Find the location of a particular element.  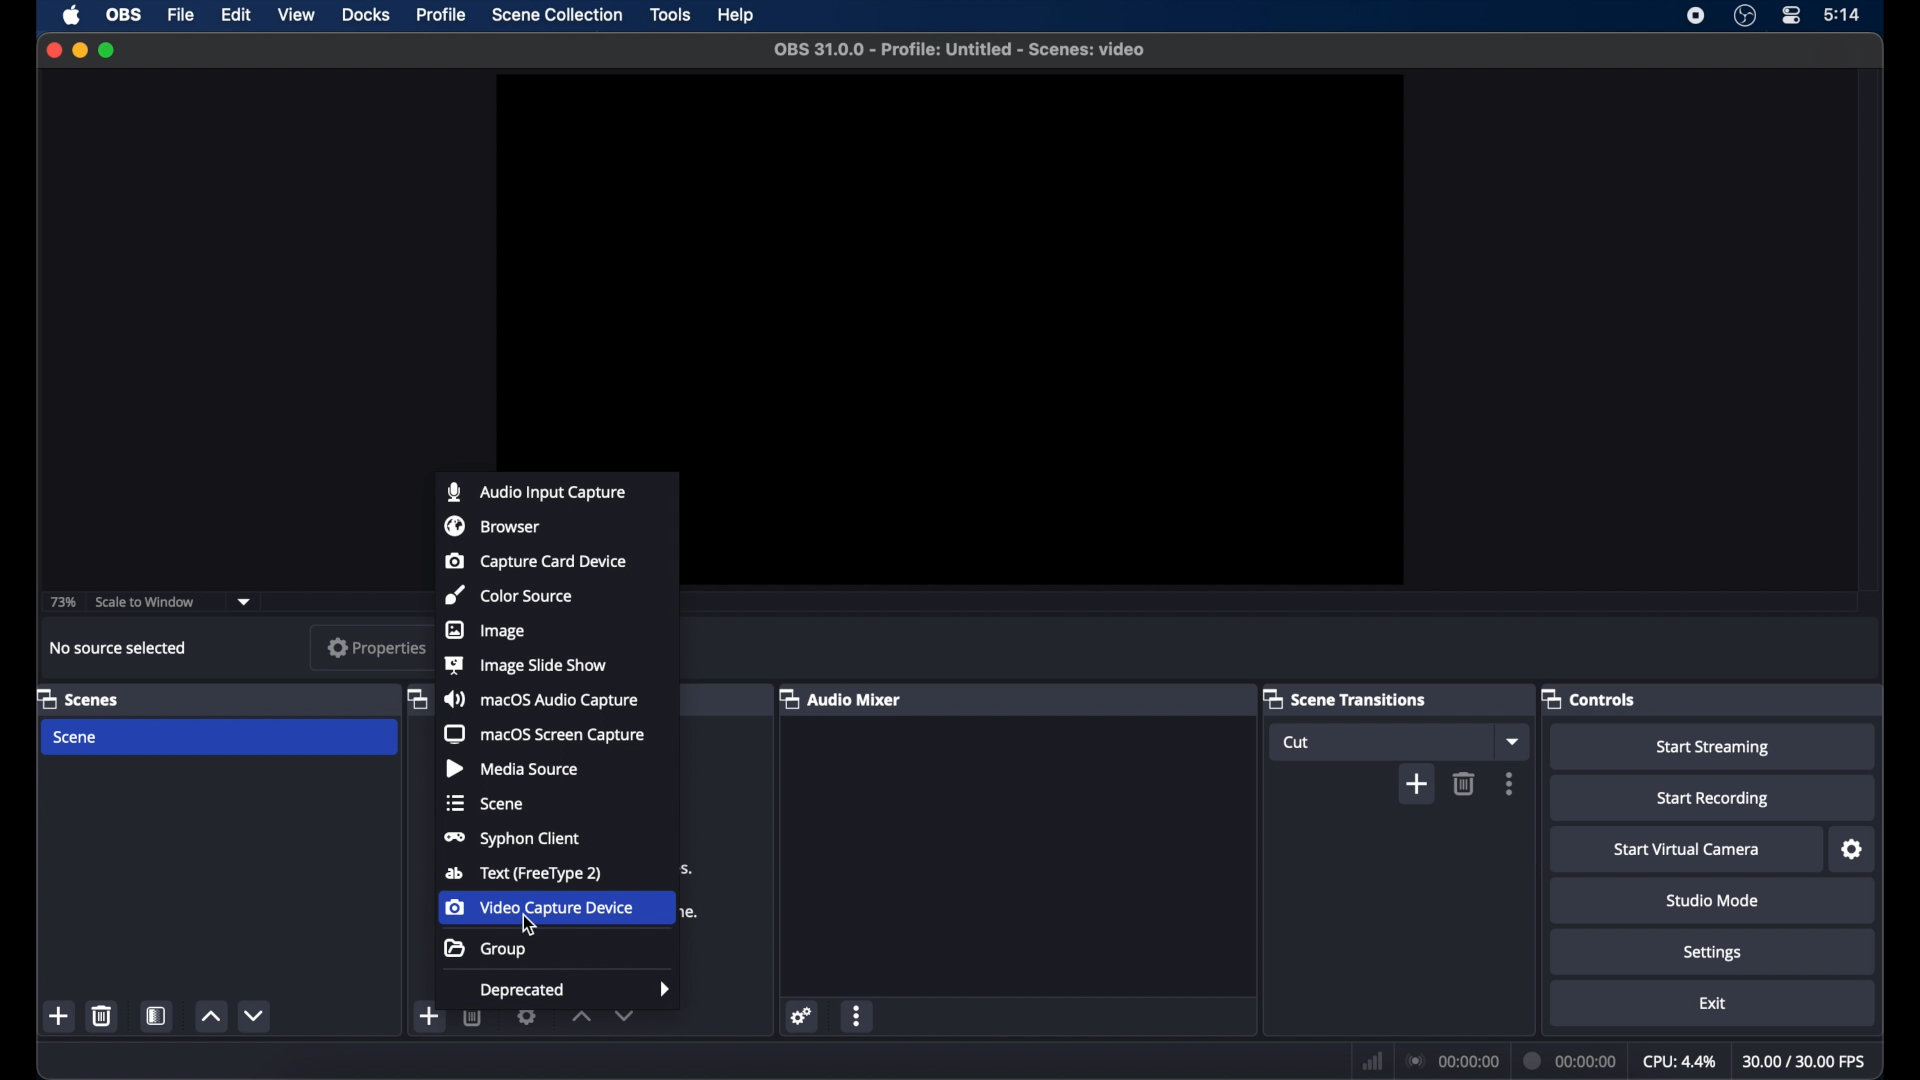

settings is located at coordinates (800, 1015).